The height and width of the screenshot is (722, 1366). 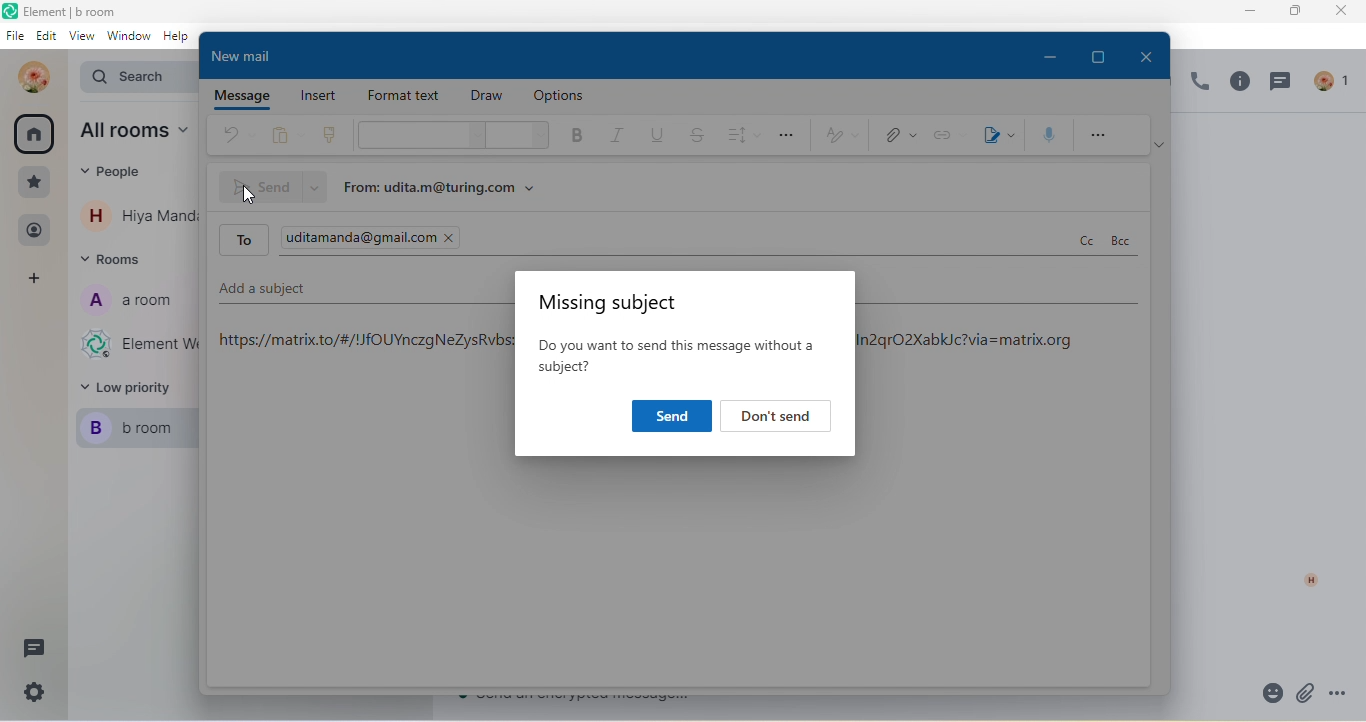 What do you see at coordinates (515, 137) in the screenshot?
I see `font size` at bounding box center [515, 137].